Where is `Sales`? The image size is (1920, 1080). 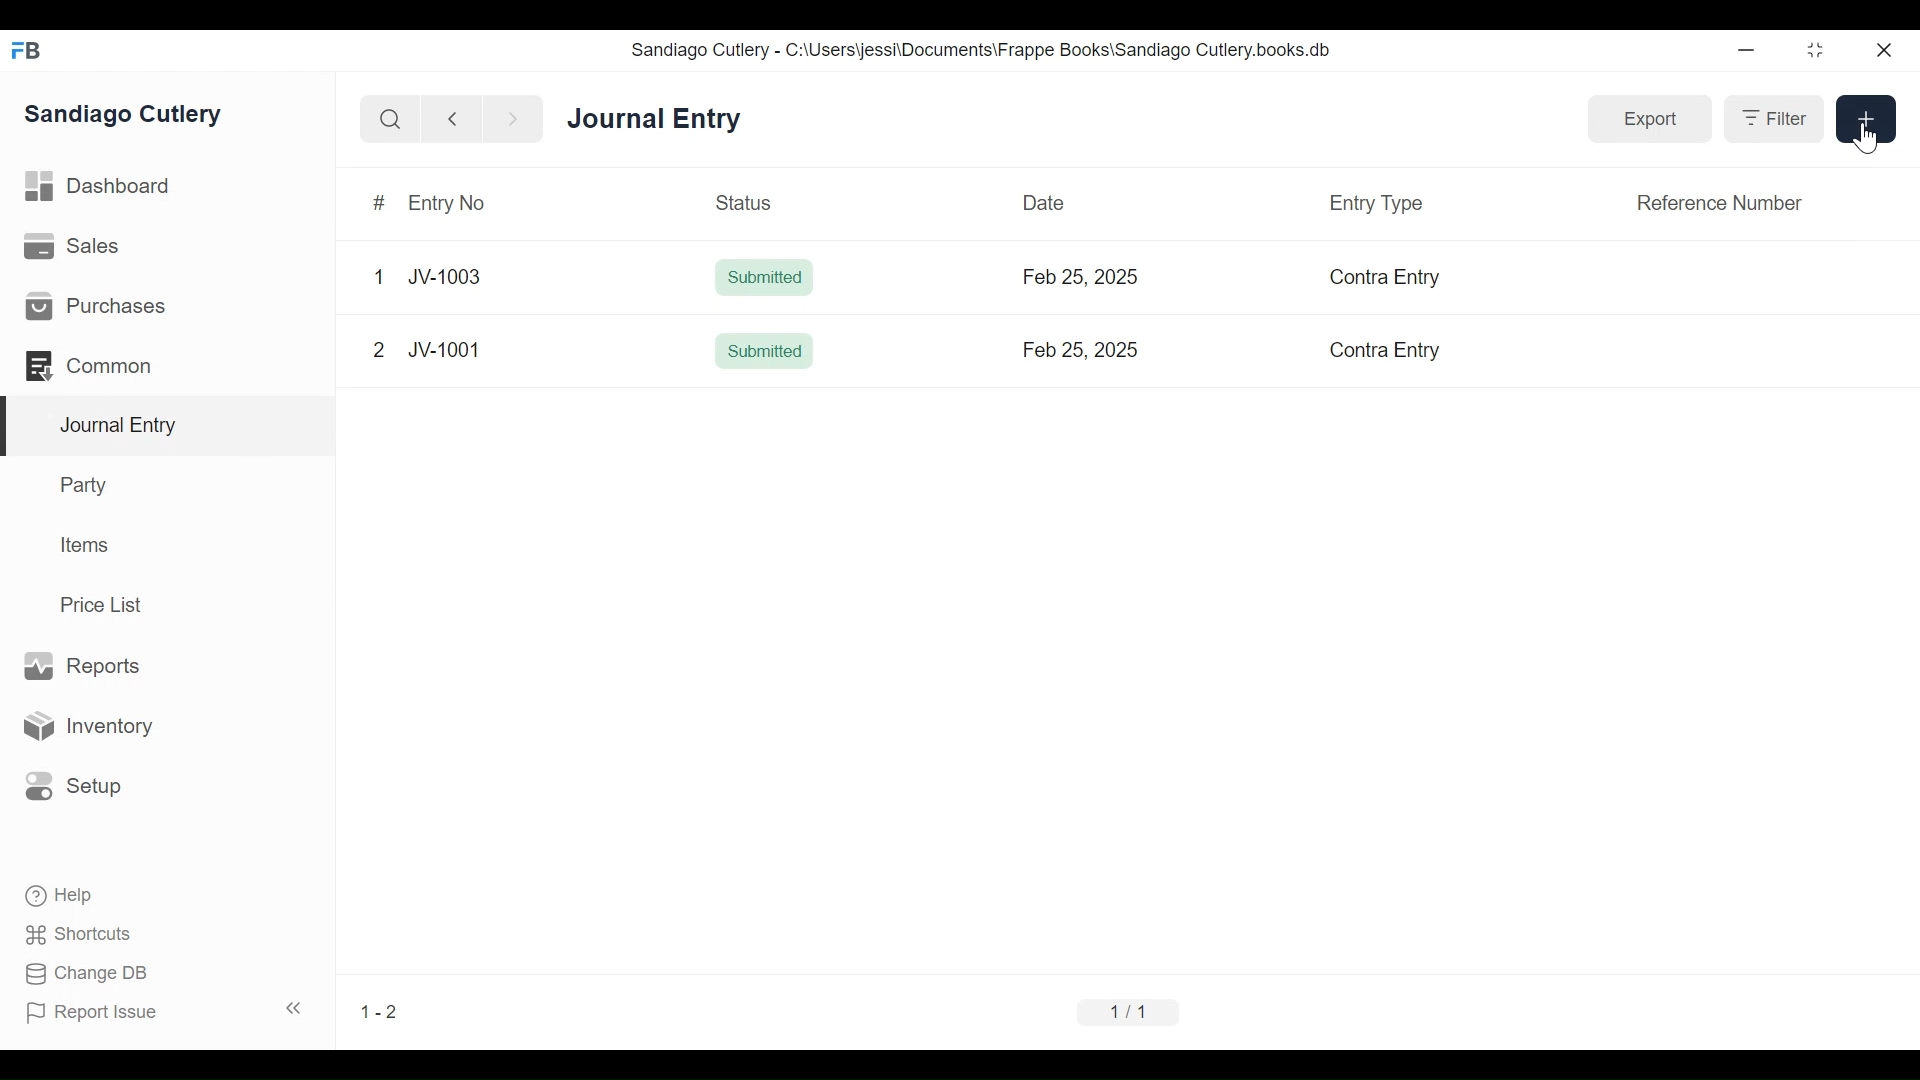 Sales is located at coordinates (72, 245).